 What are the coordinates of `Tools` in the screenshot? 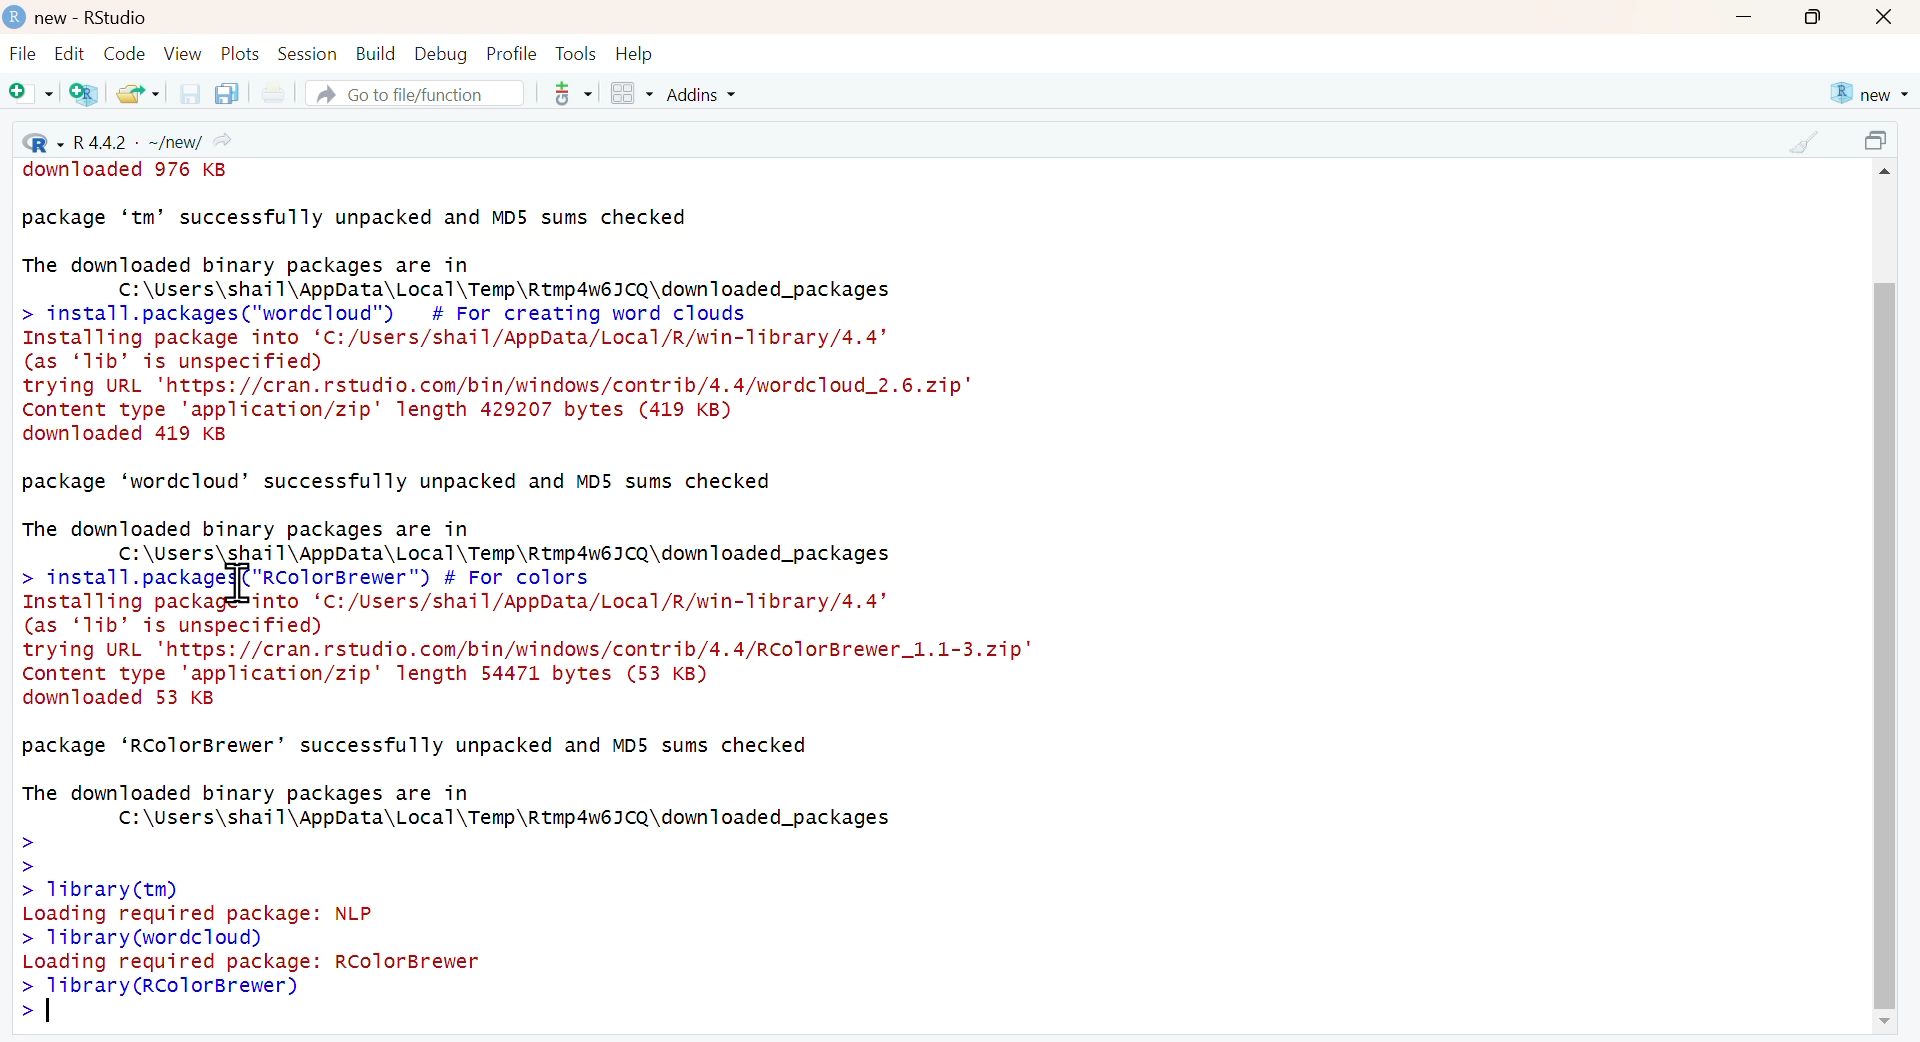 It's located at (579, 54).